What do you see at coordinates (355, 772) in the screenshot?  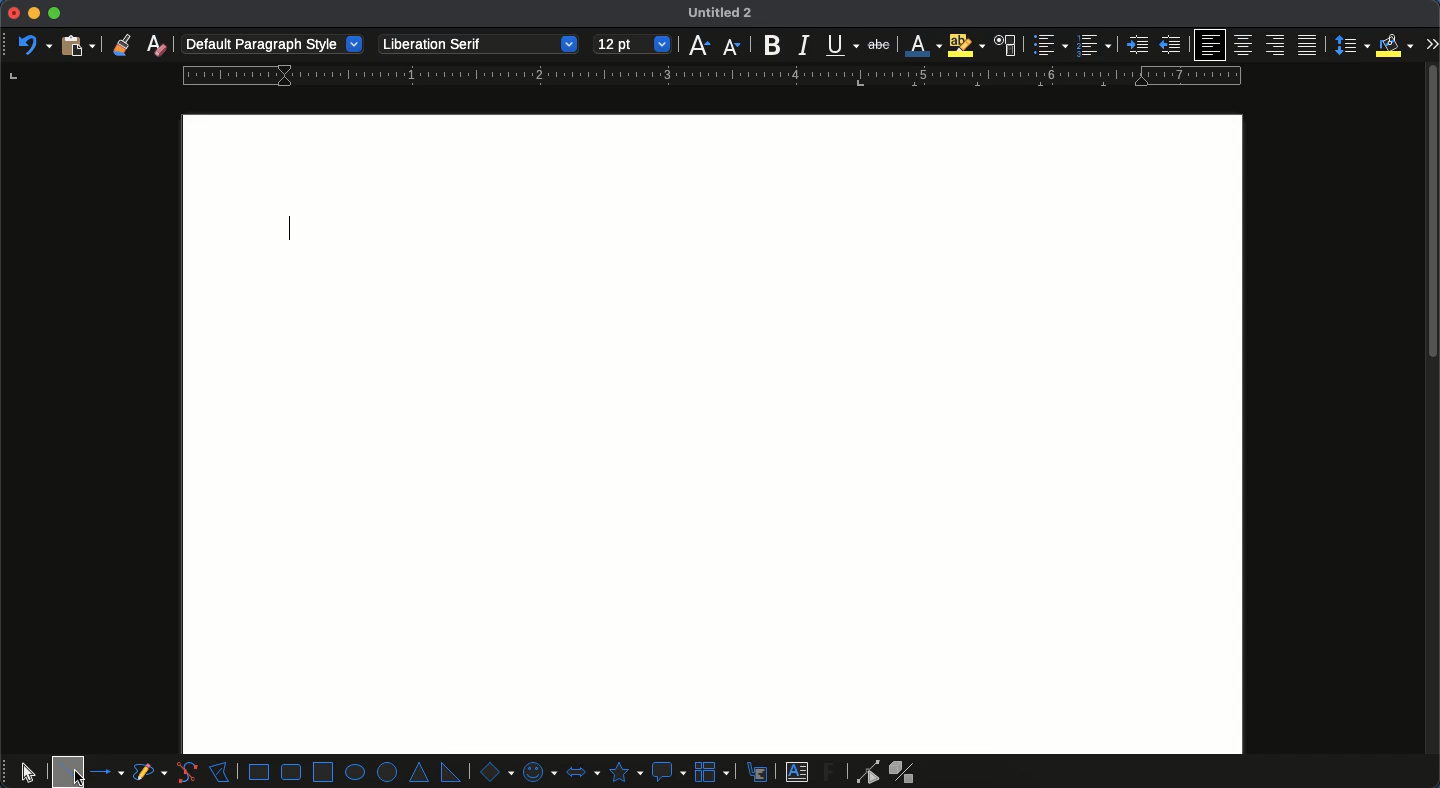 I see `ellipse` at bounding box center [355, 772].